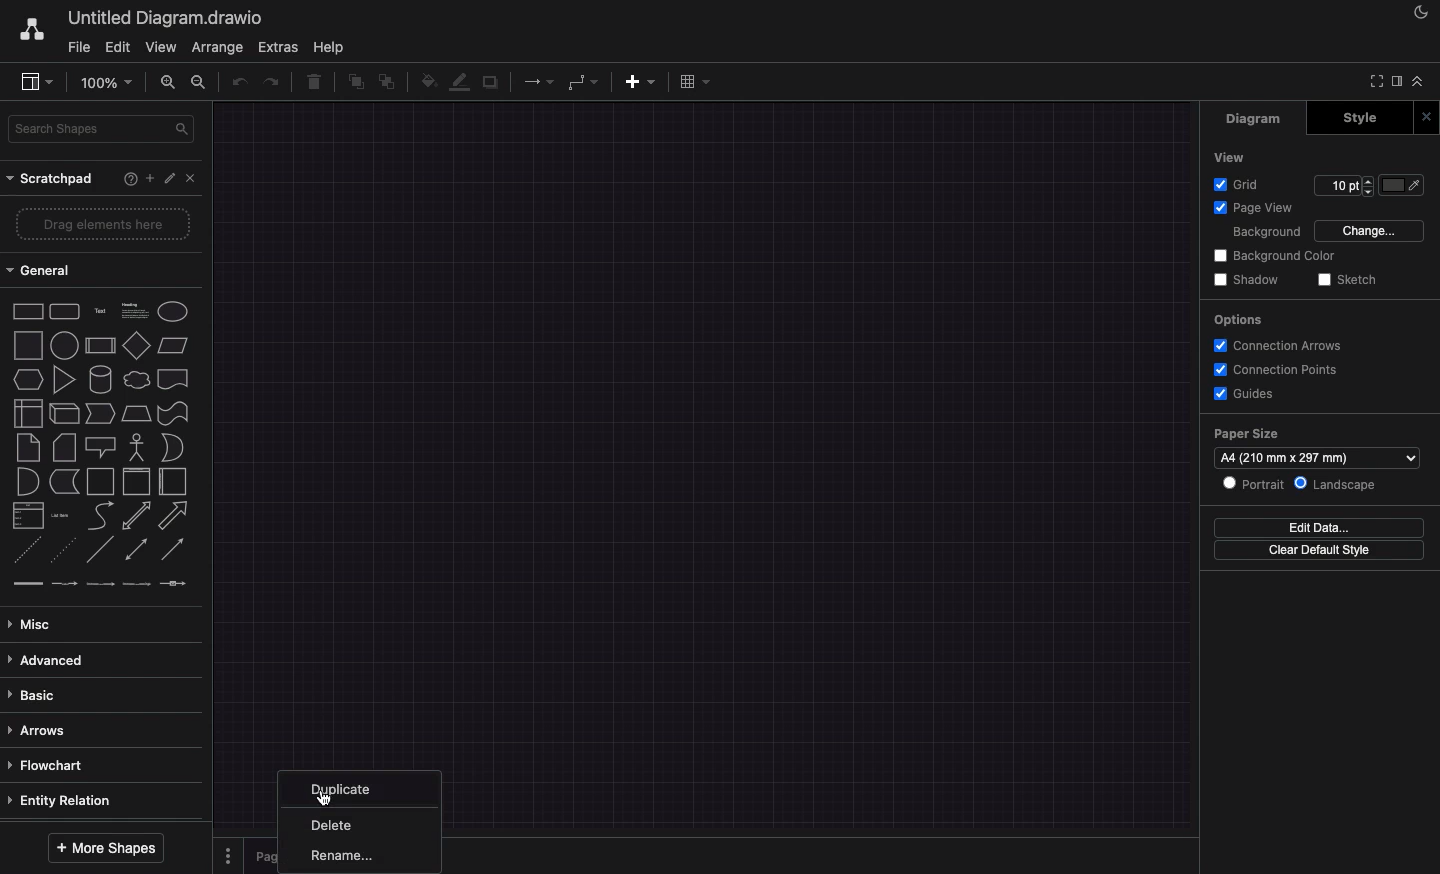 The image size is (1440, 874). What do you see at coordinates (1344, 185) in the screenshot?
I see `Input for Grid points` at bounding box center [1344, 185].